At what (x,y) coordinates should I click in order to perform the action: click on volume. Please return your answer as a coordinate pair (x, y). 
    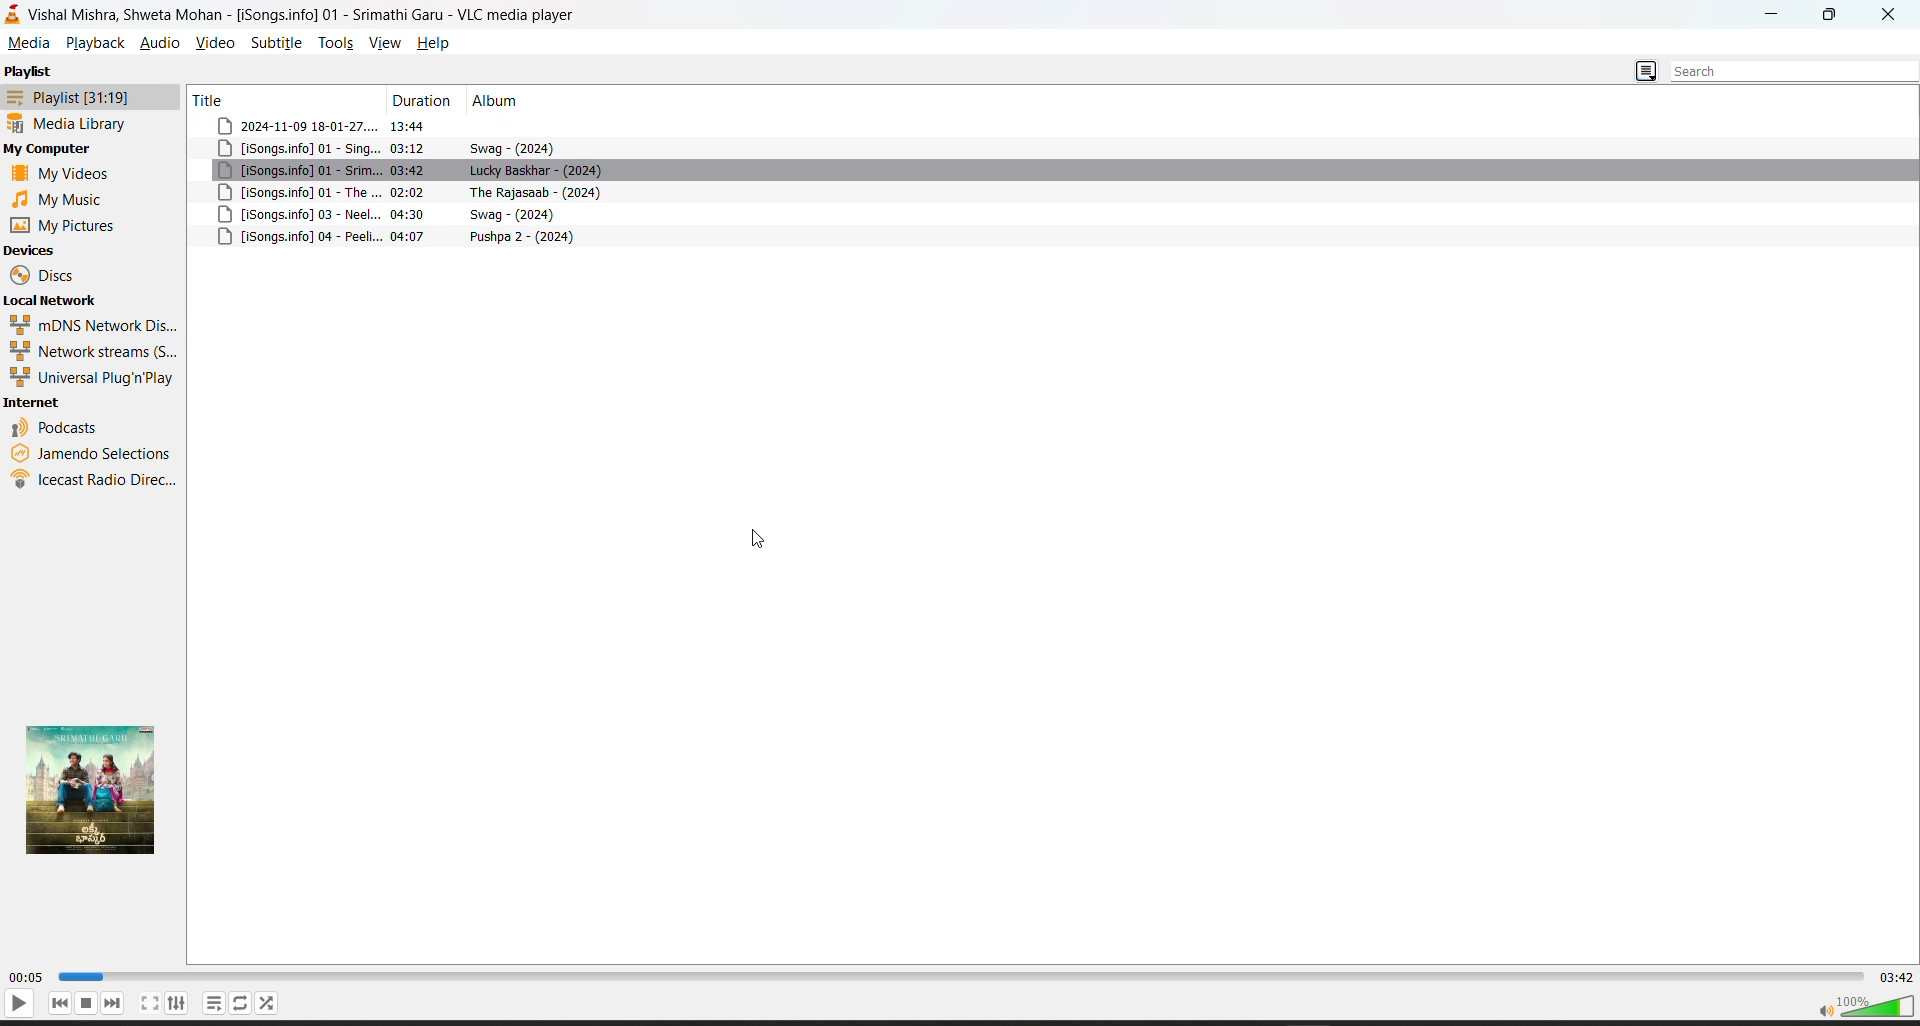
    Looking at the image, I should click on (1864, 1005).